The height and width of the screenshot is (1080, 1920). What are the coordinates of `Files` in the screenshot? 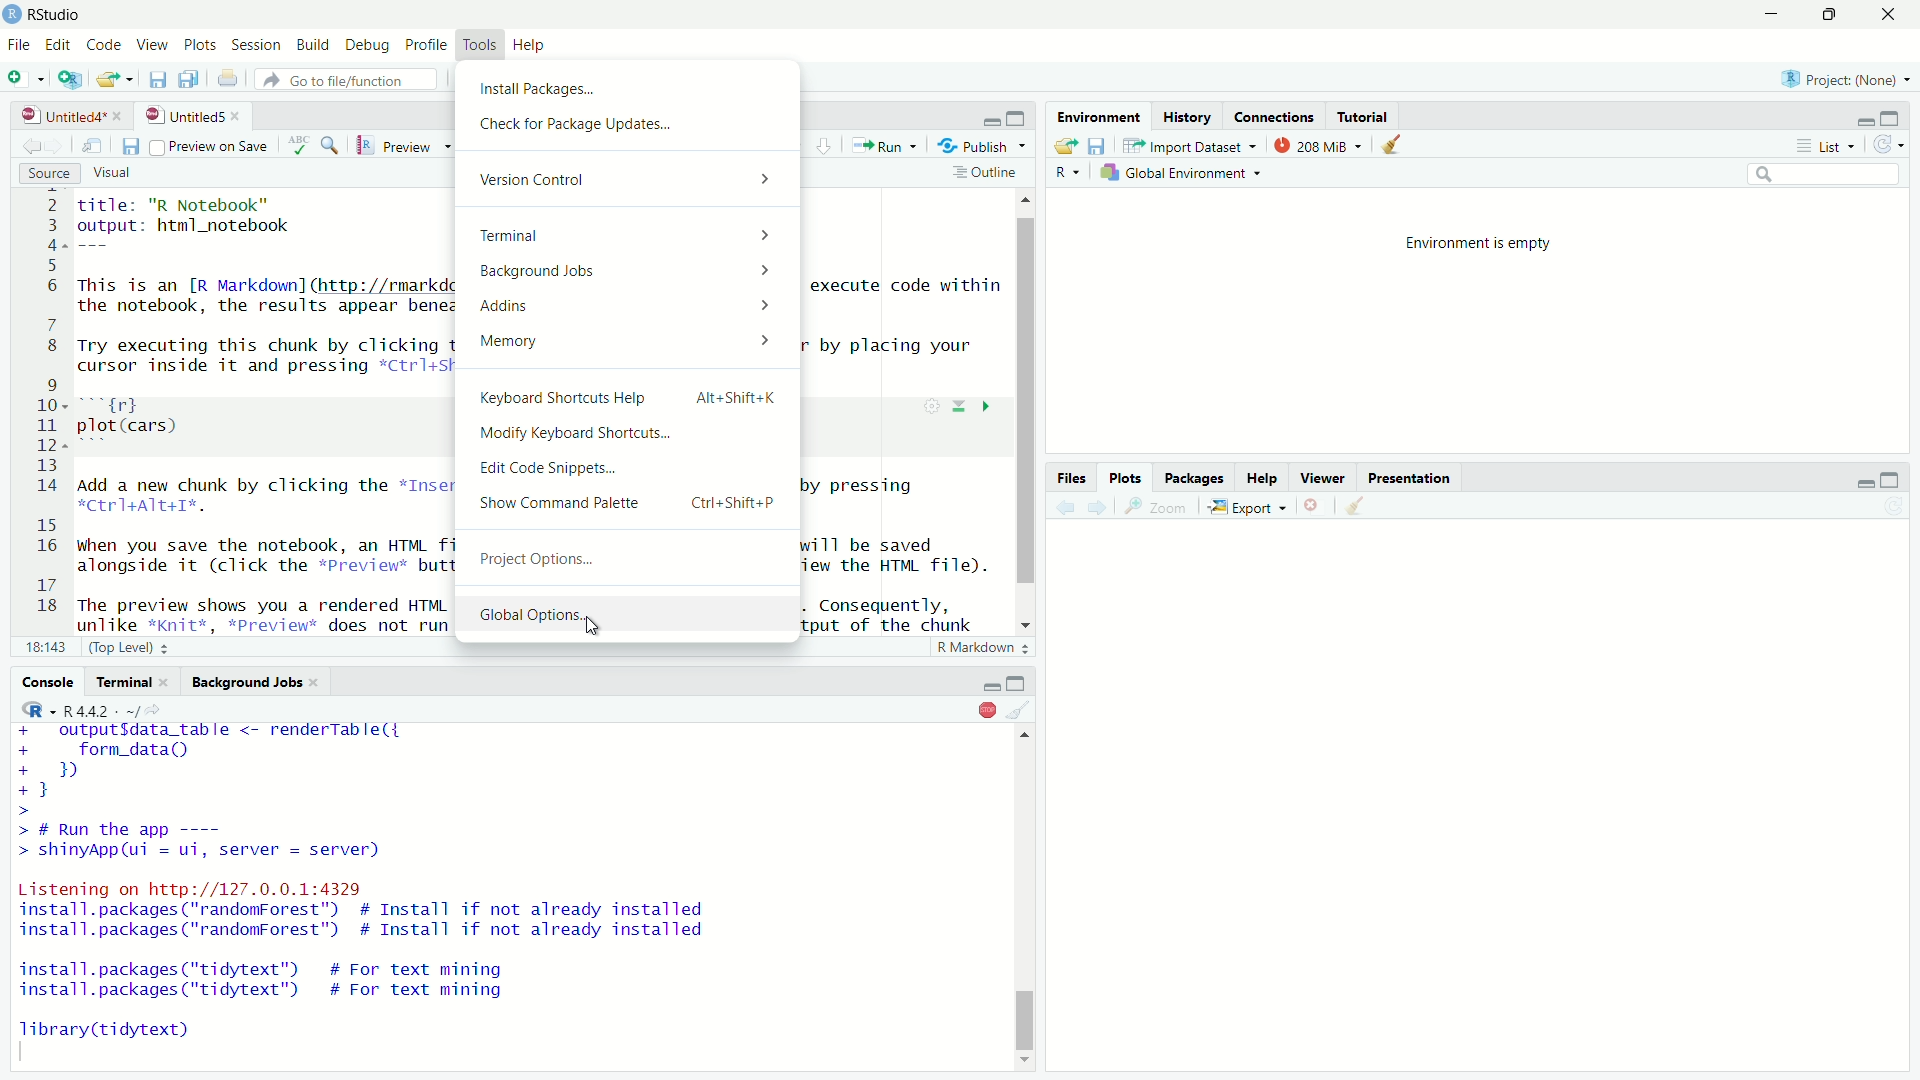 It's located at (1068, 478).